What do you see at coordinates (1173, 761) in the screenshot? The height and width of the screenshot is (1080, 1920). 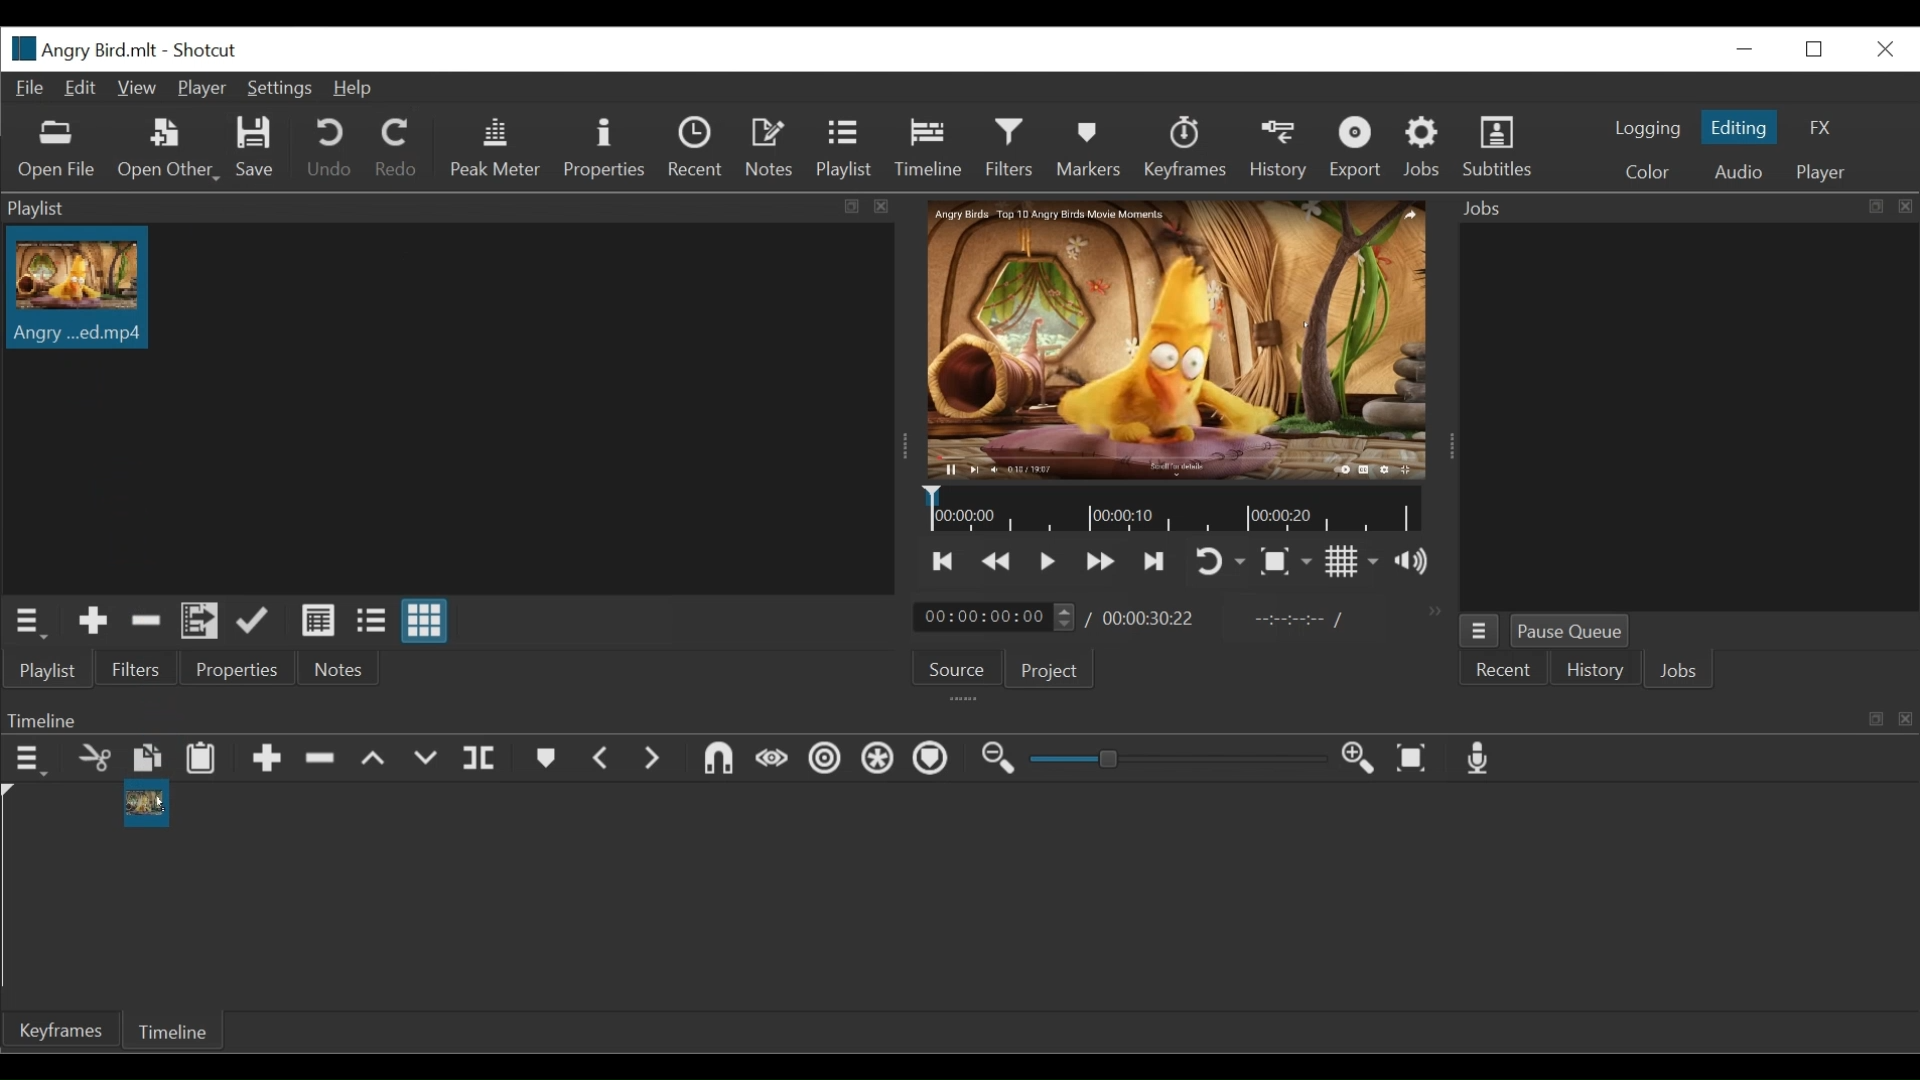 I see `zoom slider` at bounding box center [1173, 761].